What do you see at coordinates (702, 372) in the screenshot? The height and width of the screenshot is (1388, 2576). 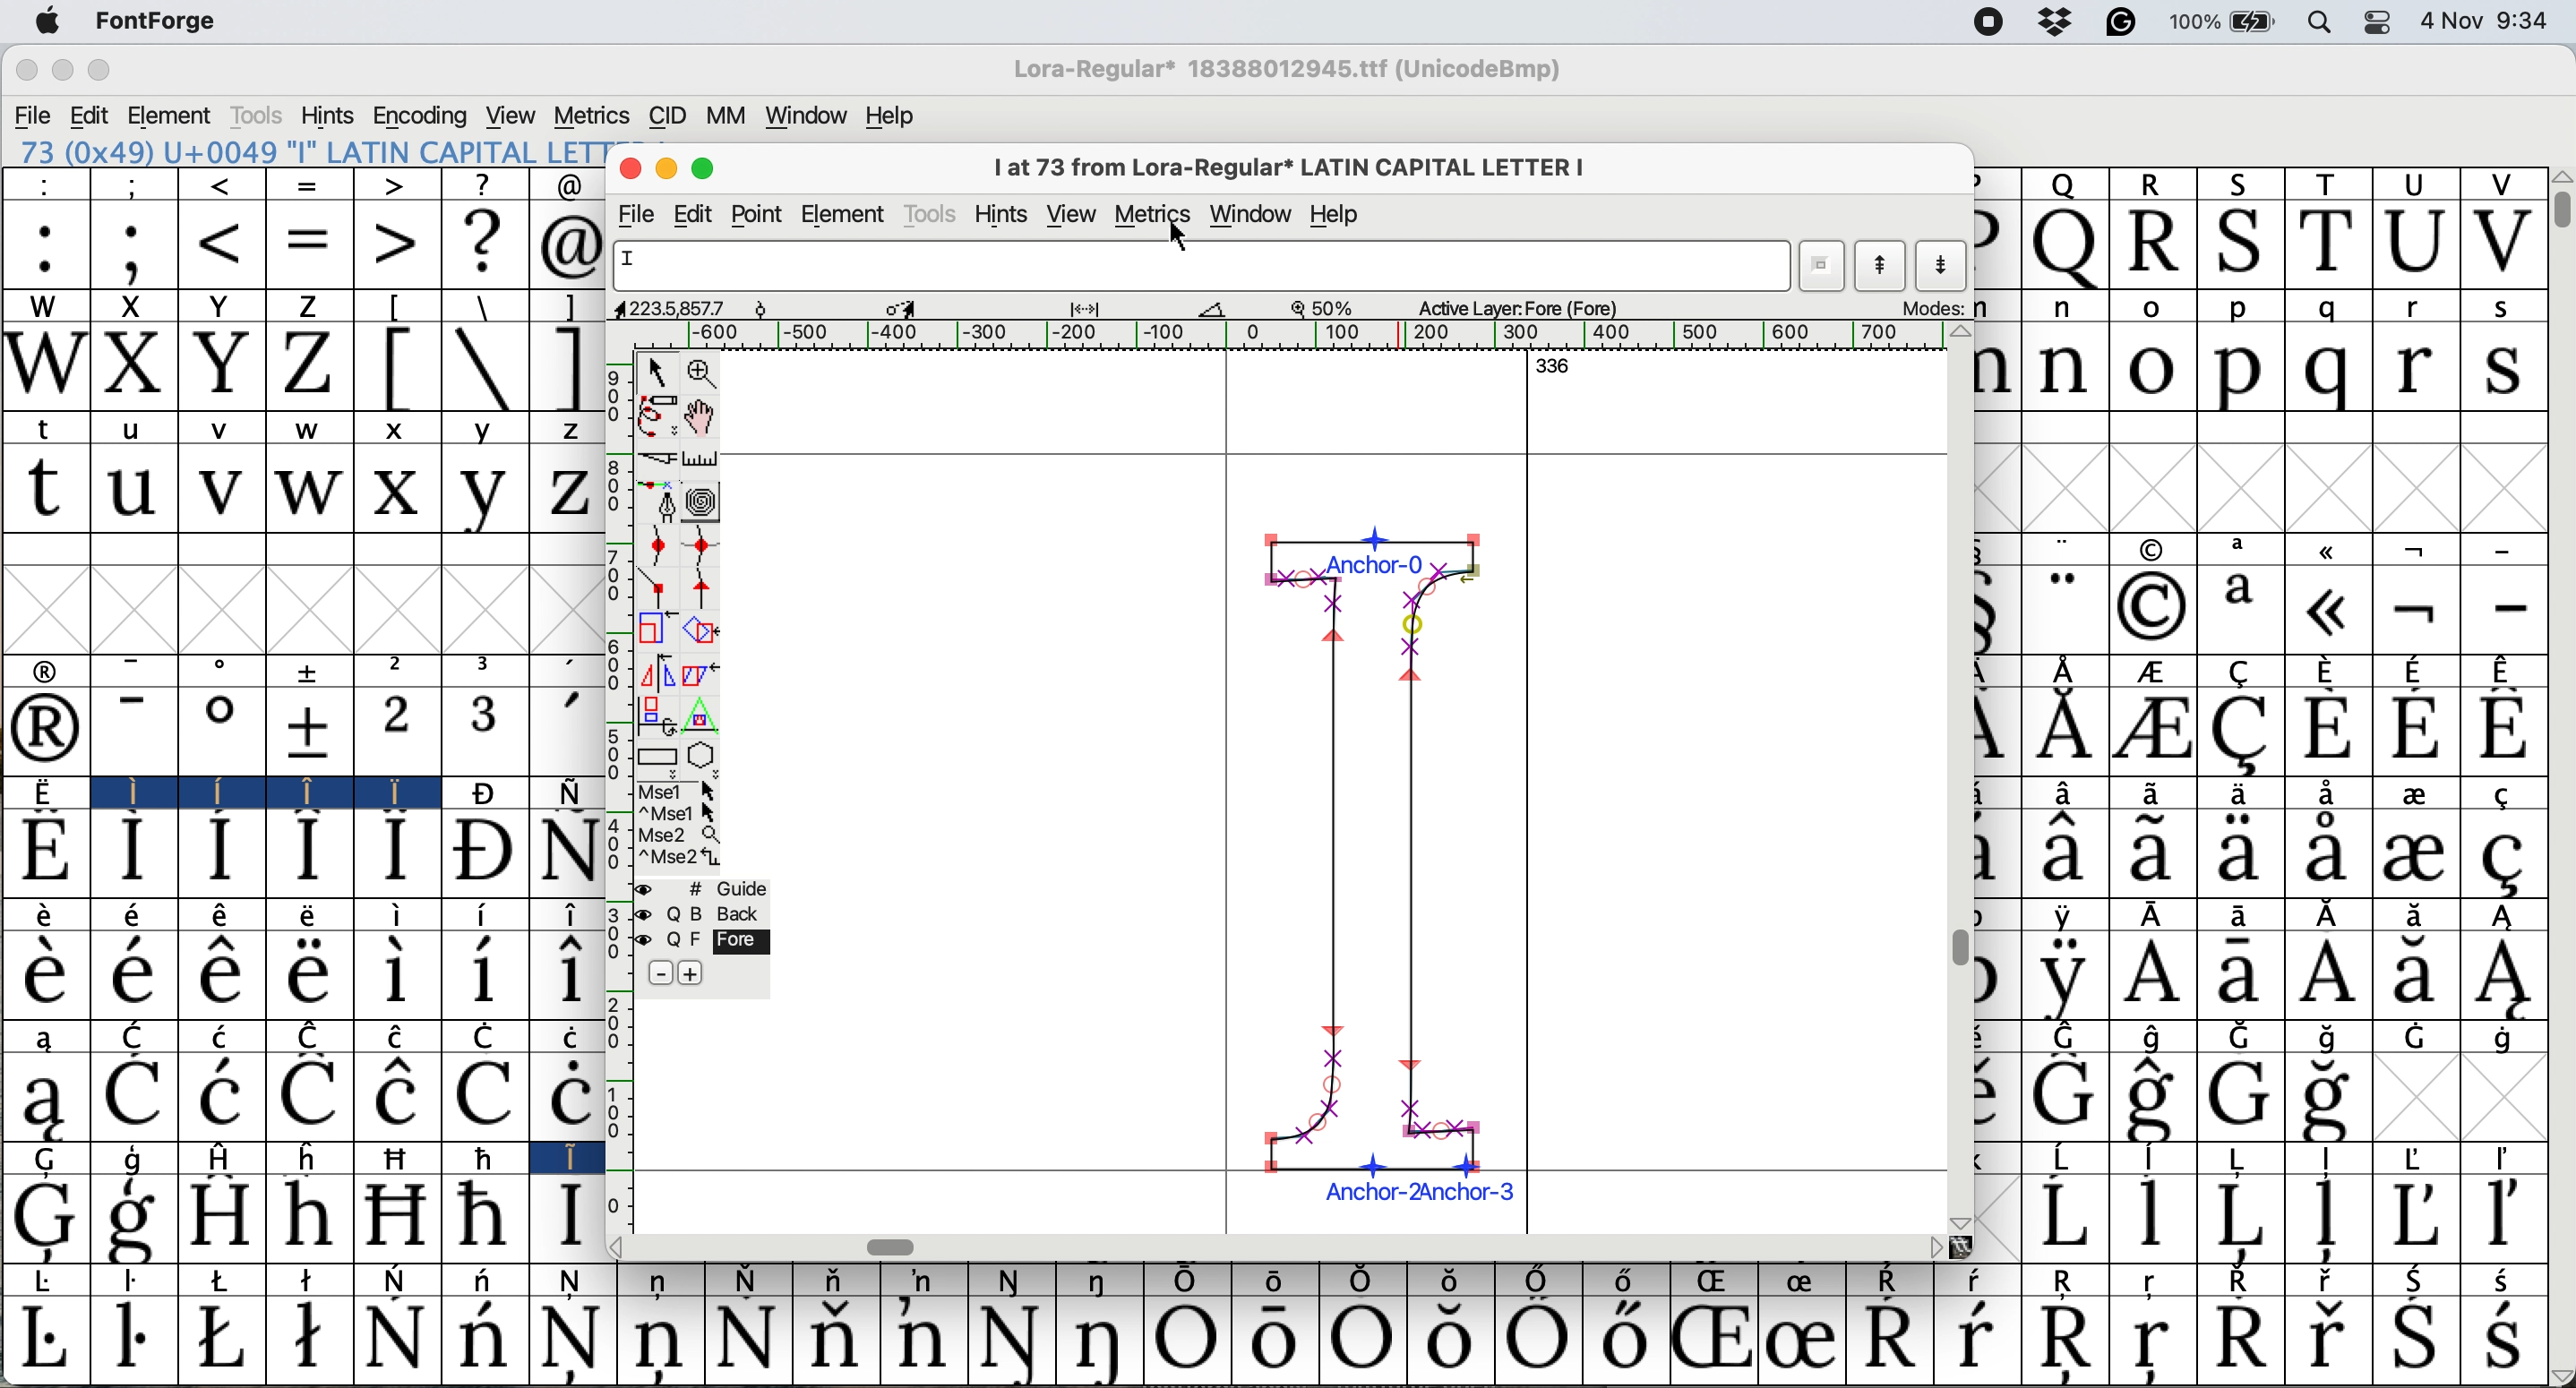 I see `zoom in` at bounding box center [702, 372].